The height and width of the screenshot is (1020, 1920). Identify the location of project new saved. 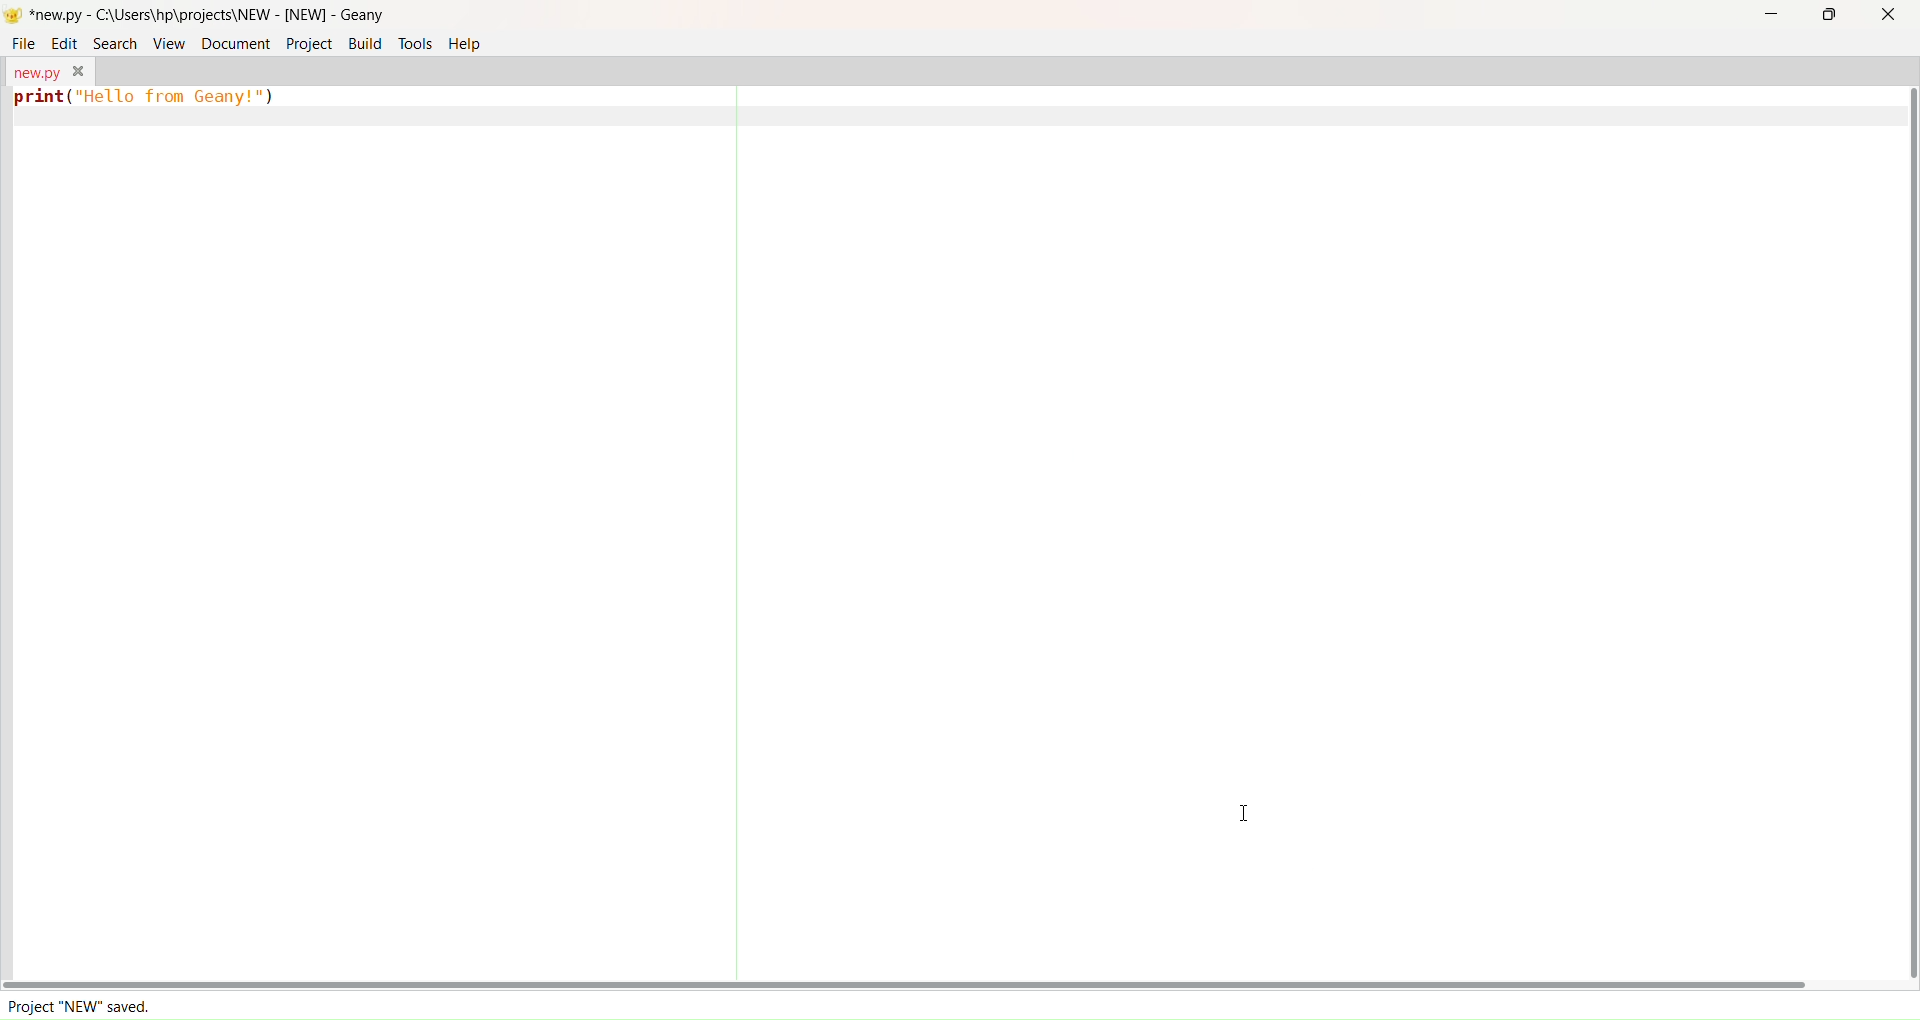
(90, 1006).